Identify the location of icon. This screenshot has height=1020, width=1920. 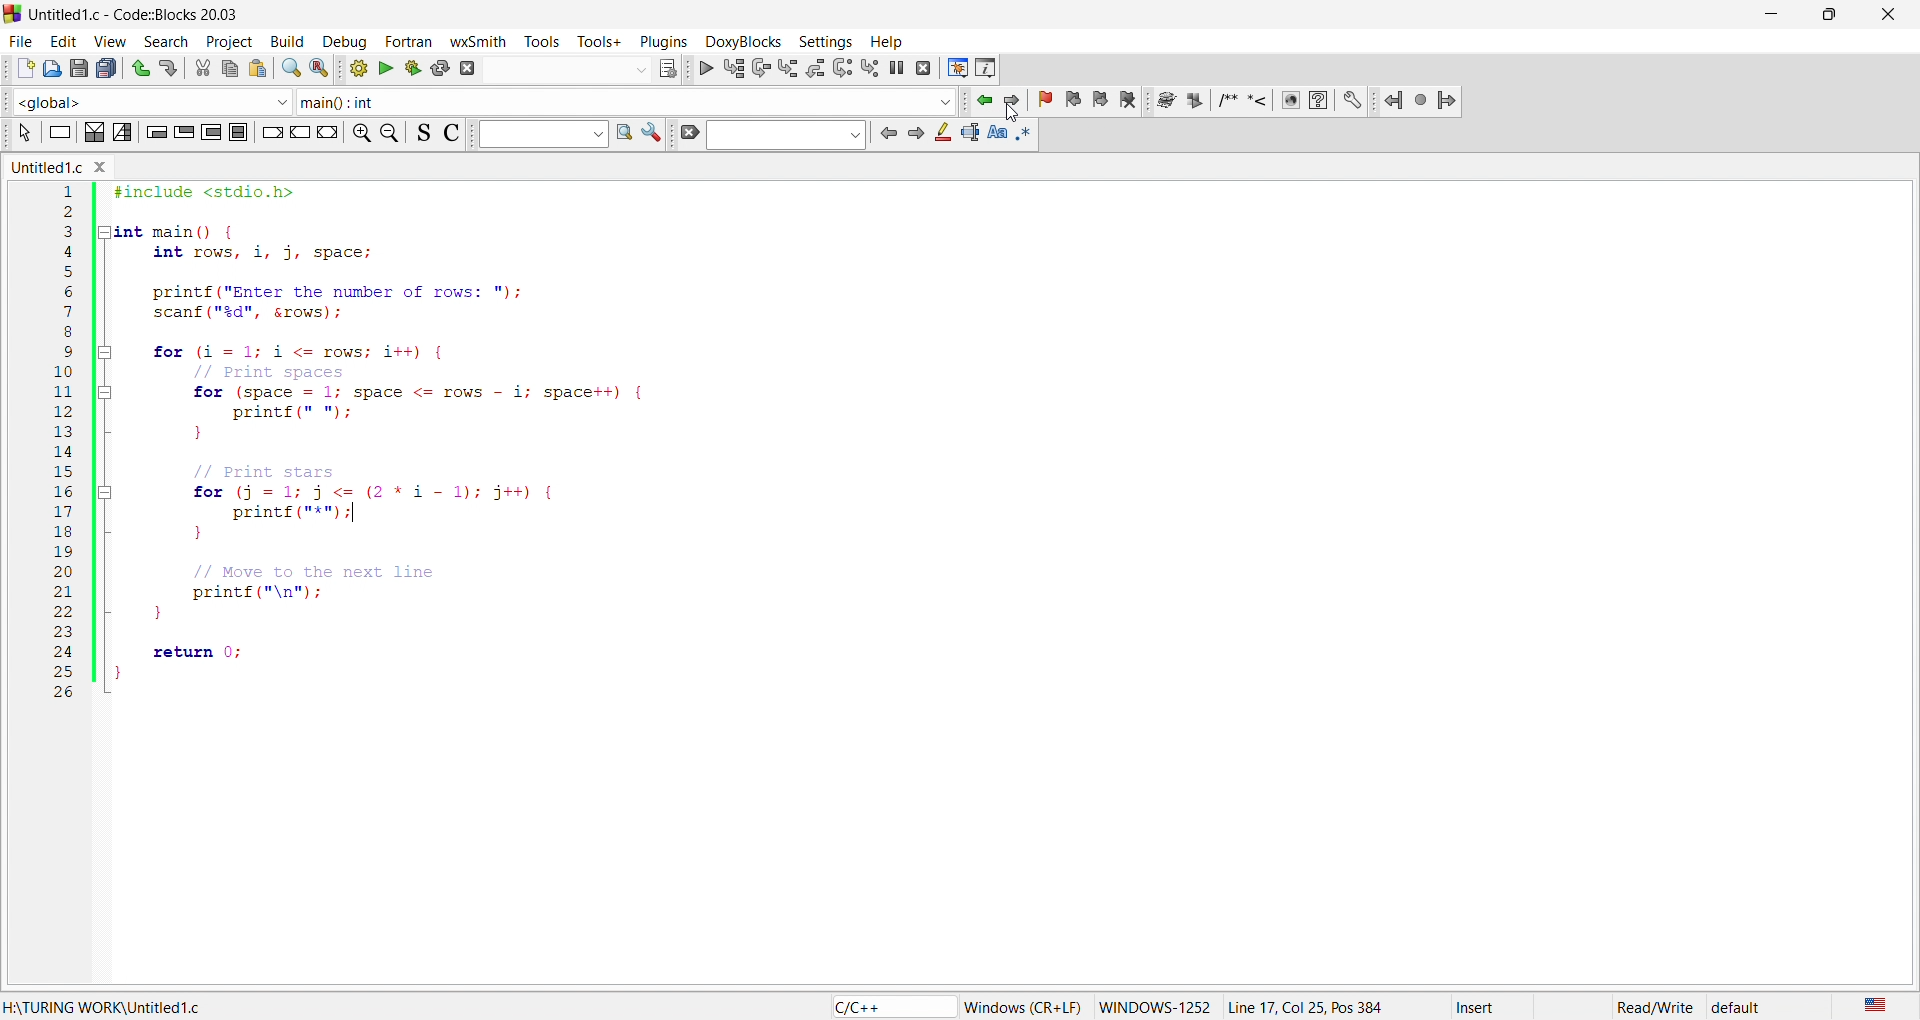
(885, 134).